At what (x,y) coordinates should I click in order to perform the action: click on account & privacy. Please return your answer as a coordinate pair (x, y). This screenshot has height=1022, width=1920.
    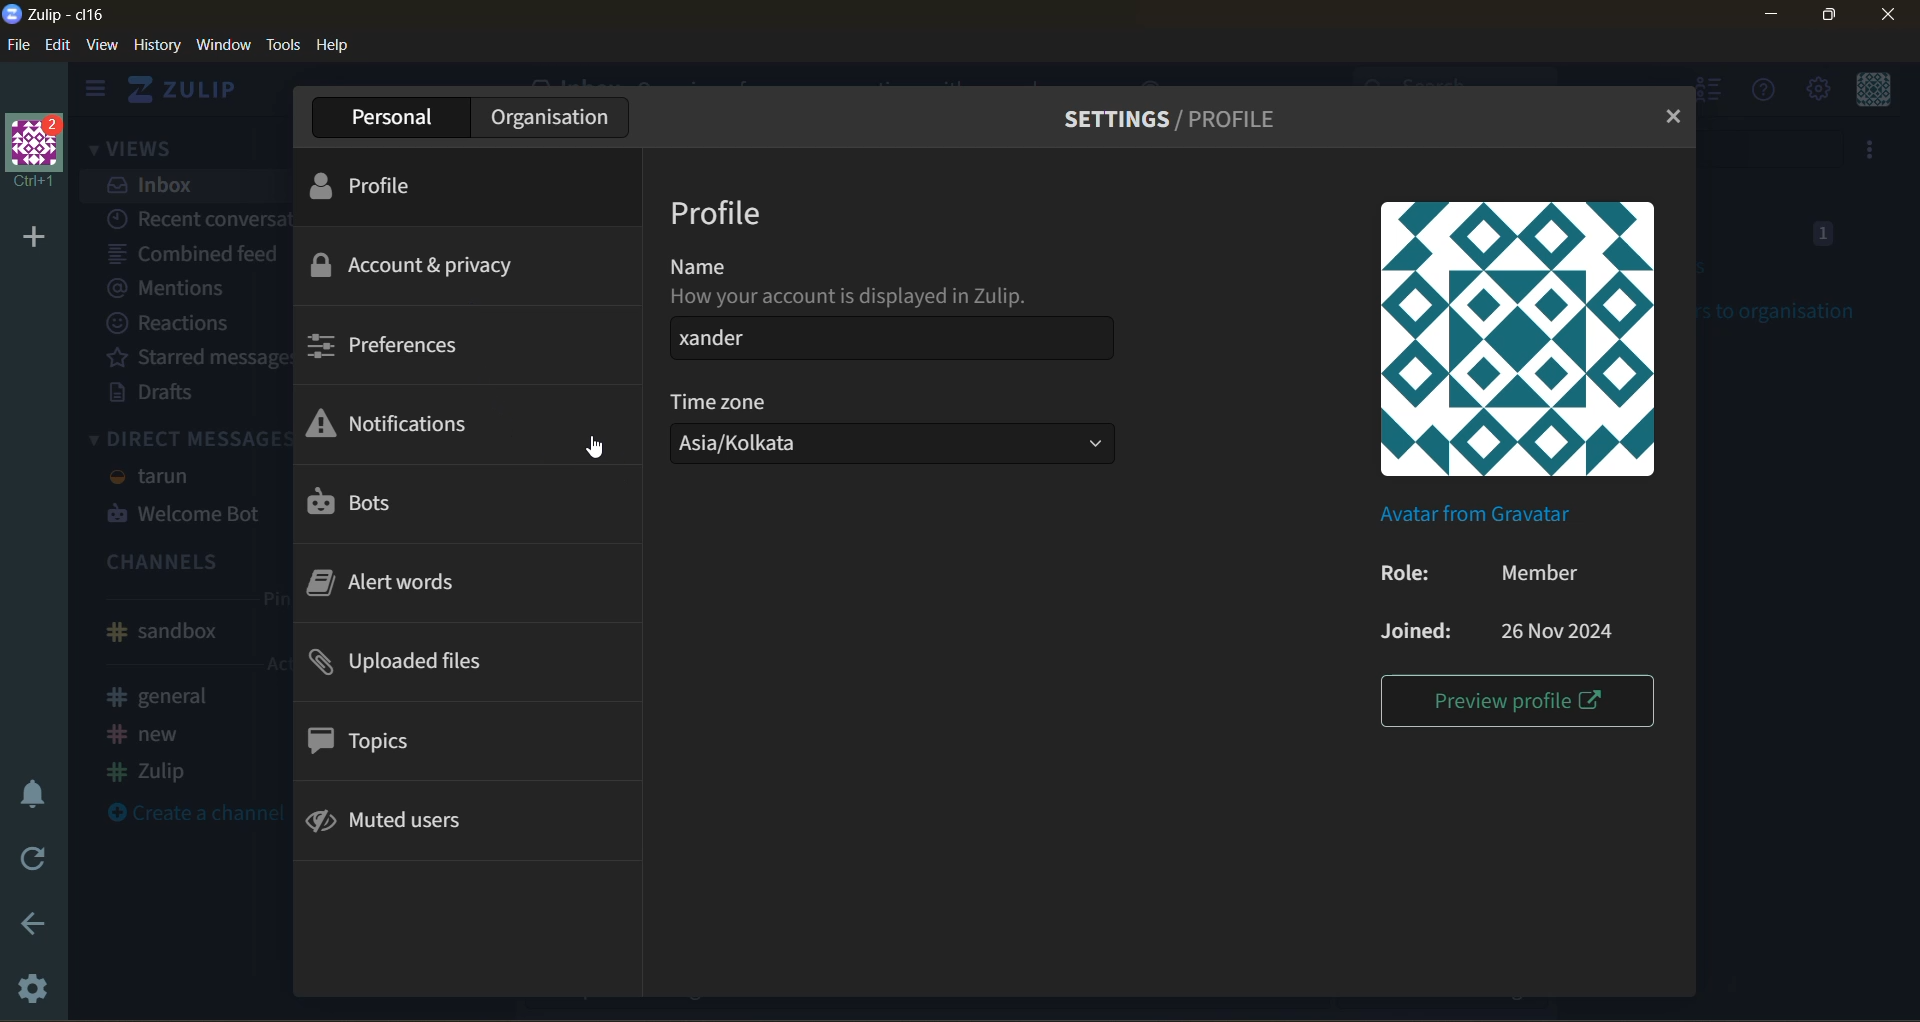
    Looking at the image, I should click on (423, 269).